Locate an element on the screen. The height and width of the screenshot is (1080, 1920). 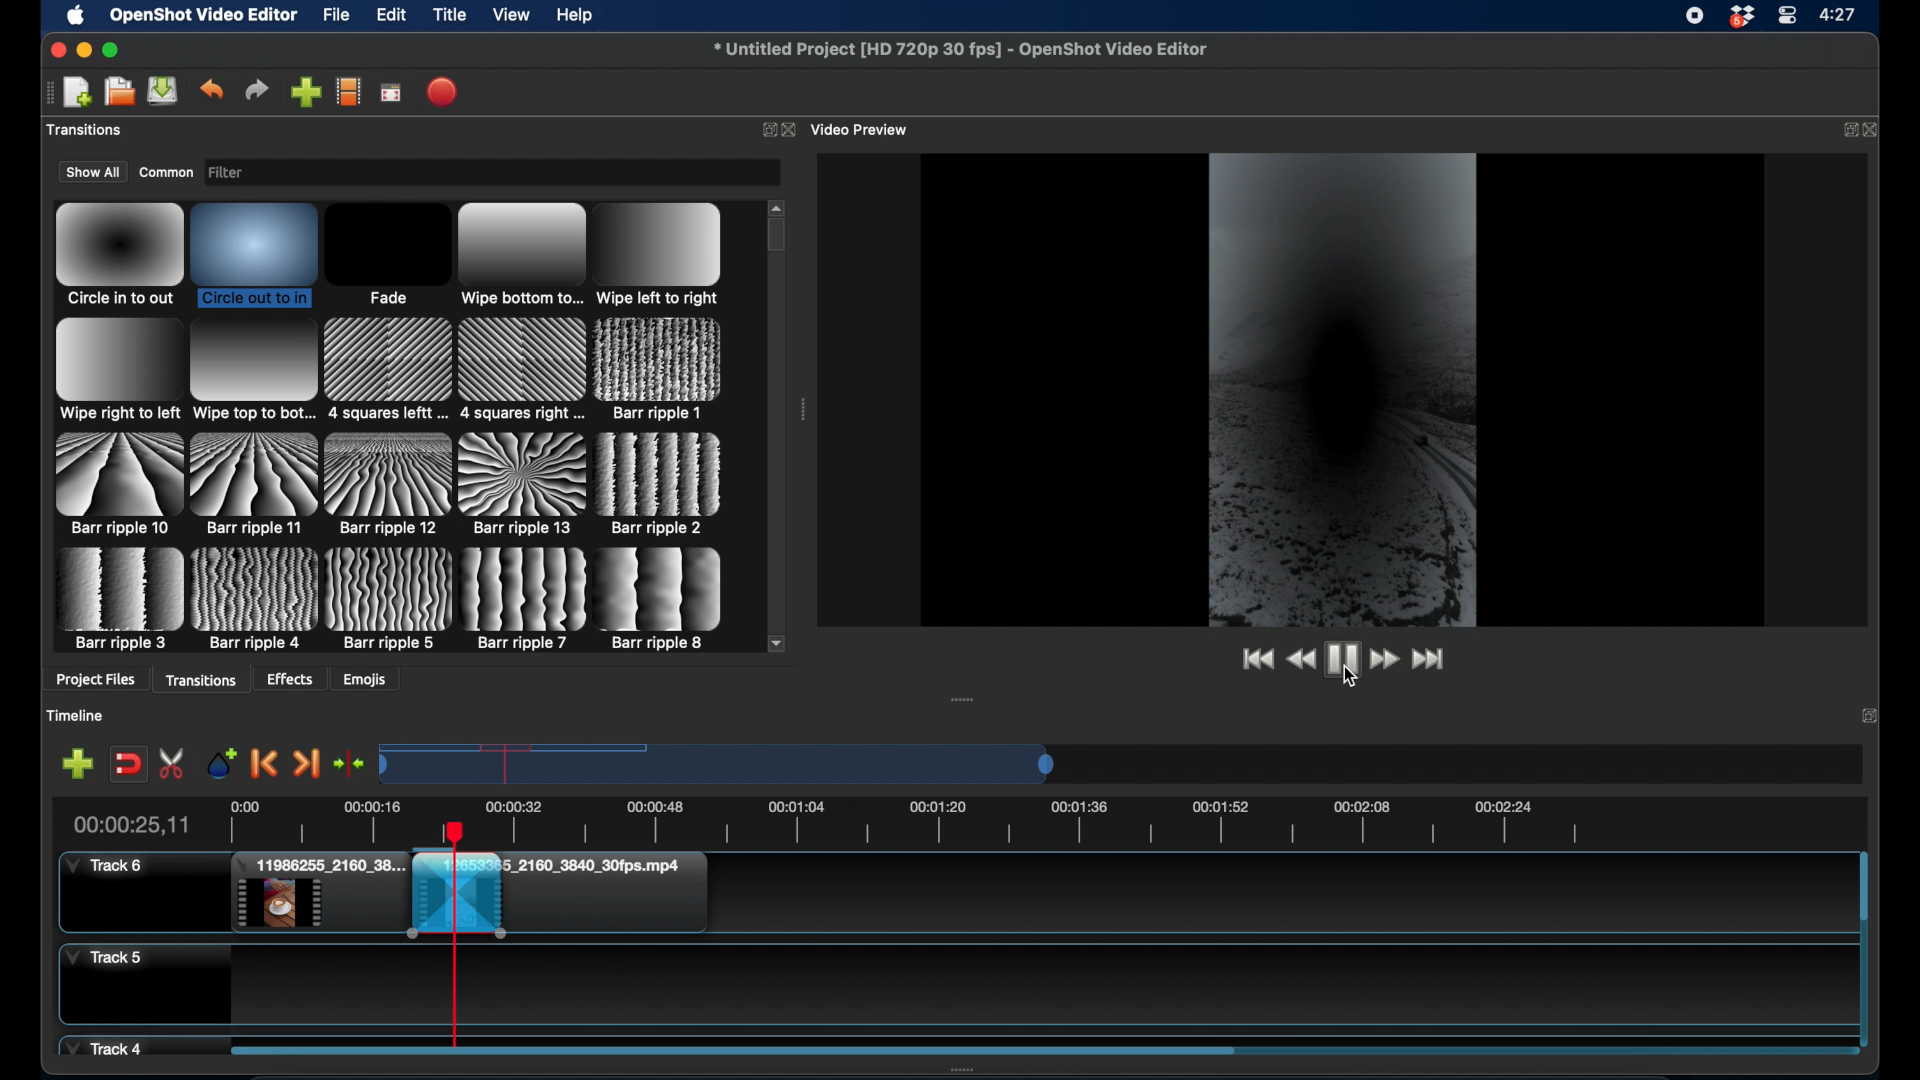
scroll bar is located at coordinates (1863, 888).